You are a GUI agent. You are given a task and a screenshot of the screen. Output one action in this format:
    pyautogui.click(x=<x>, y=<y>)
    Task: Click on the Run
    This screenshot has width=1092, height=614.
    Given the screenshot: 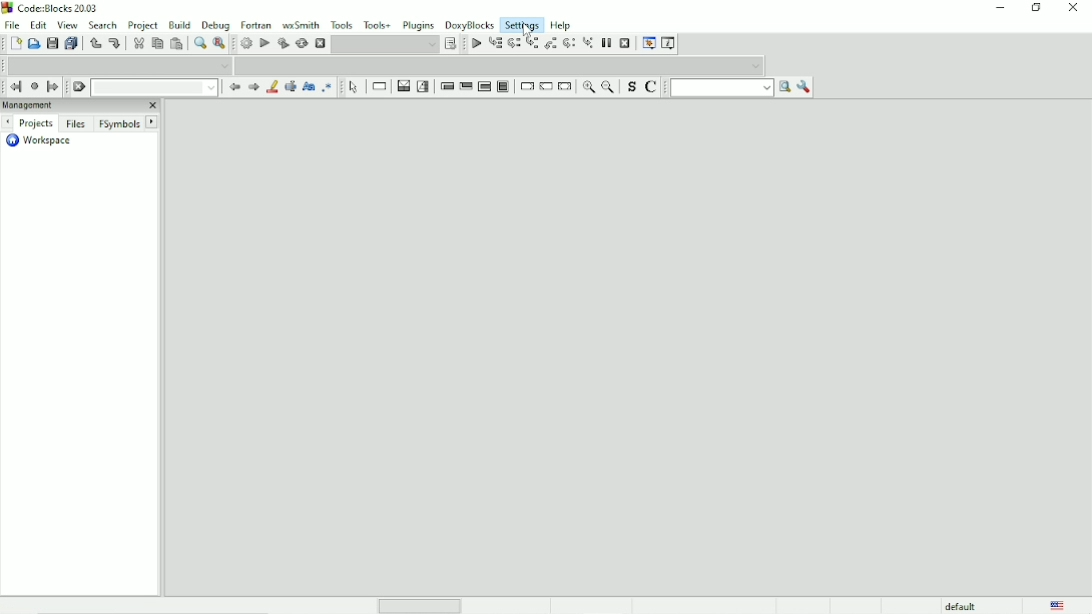 What is the action you would take?
    pyautogui.click(x=263, y=44)
    